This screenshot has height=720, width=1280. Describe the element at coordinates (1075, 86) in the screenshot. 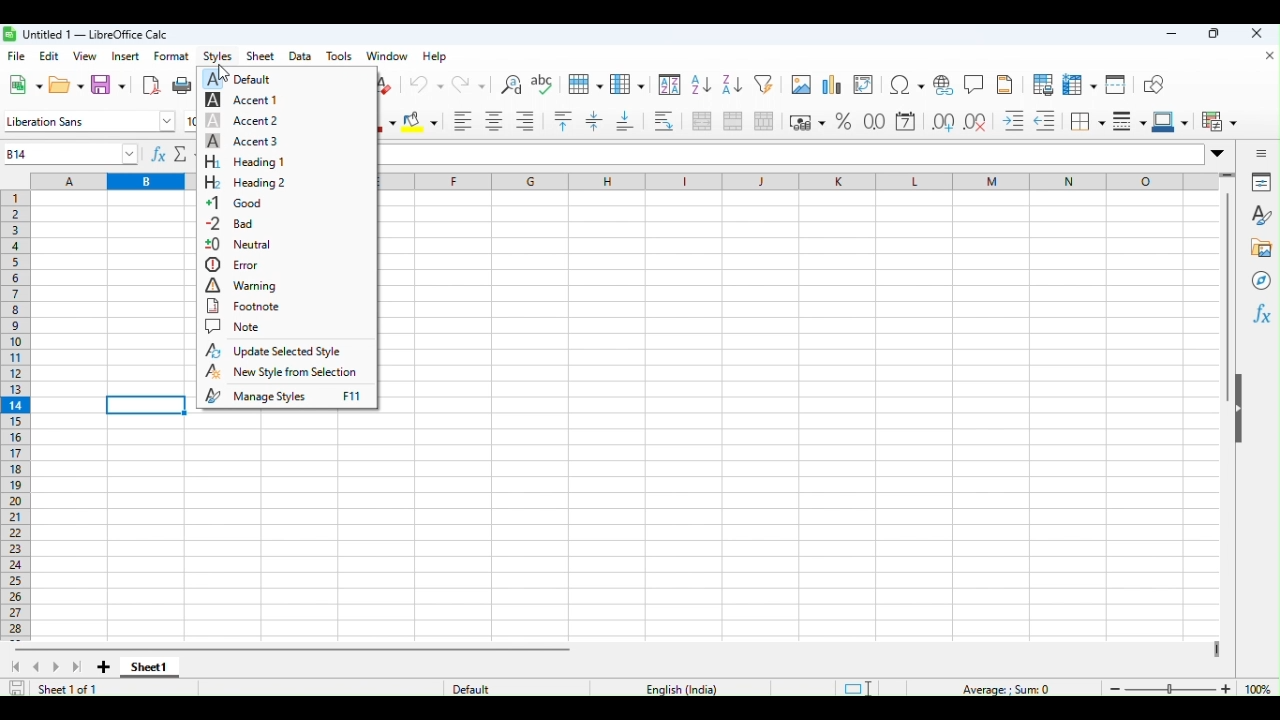

I see `Freeze rows and colum ` at that location.